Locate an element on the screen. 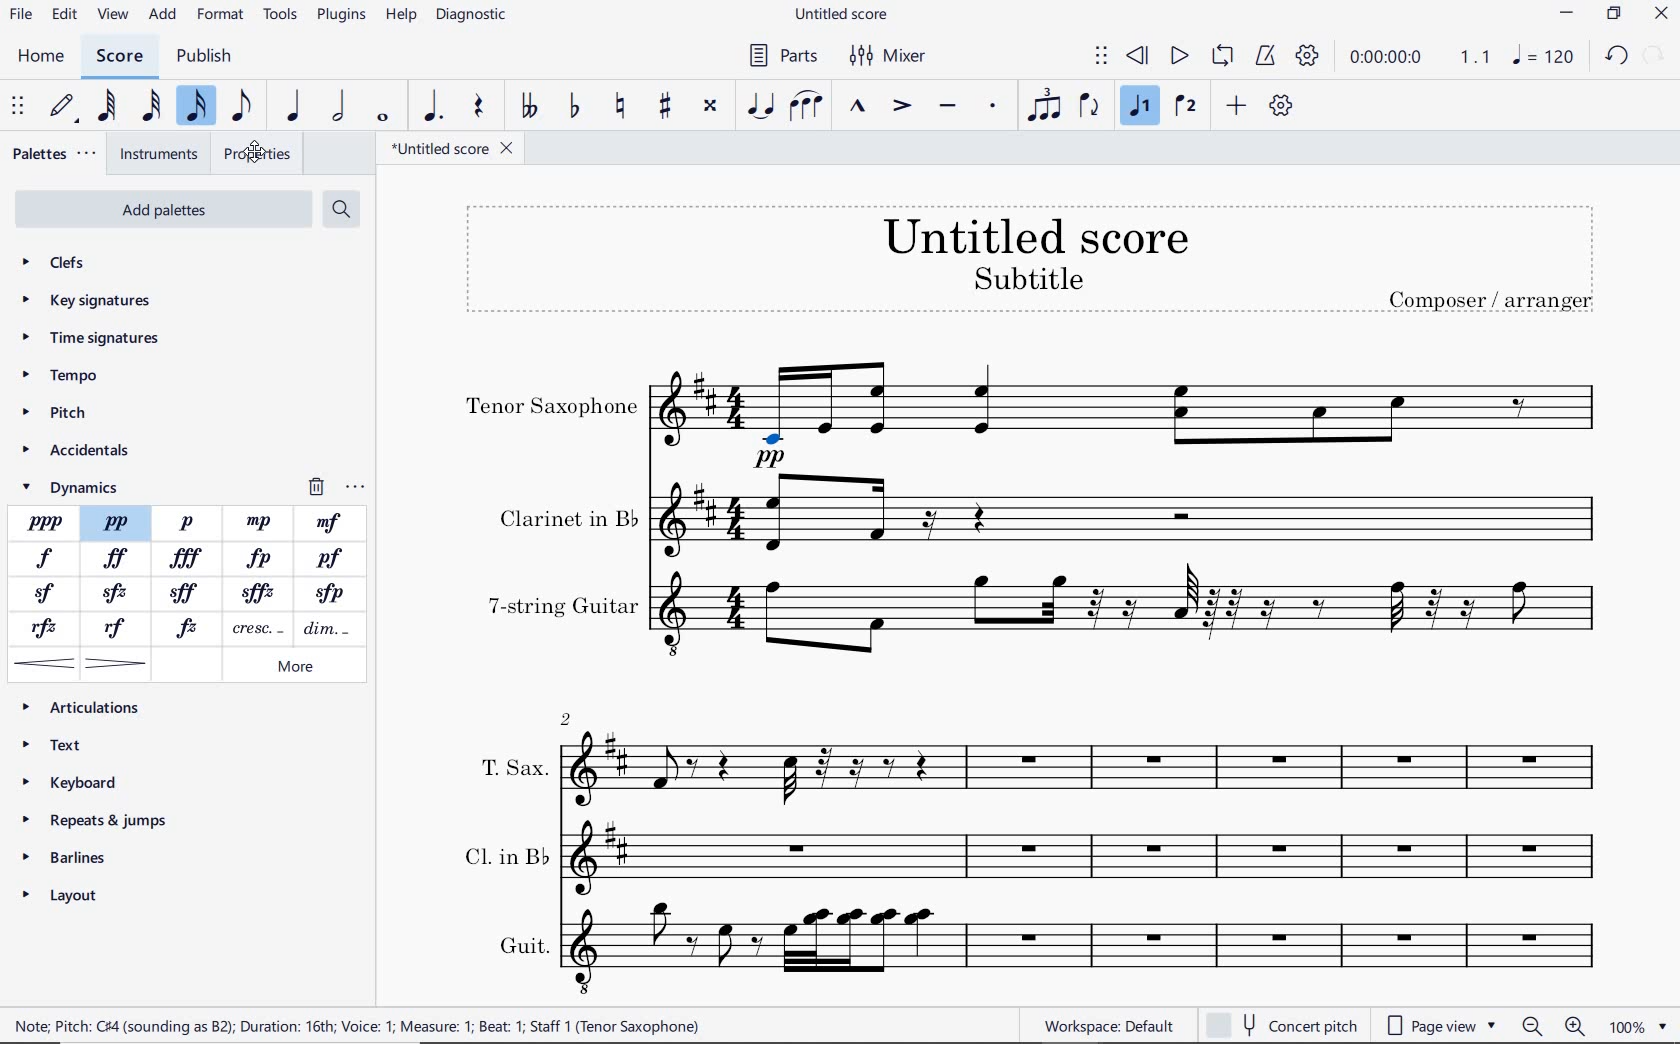 Image resolution: width=1680 pixels, height=1044 pixels. 7-string guitar is located at coordinates (1133, 620).